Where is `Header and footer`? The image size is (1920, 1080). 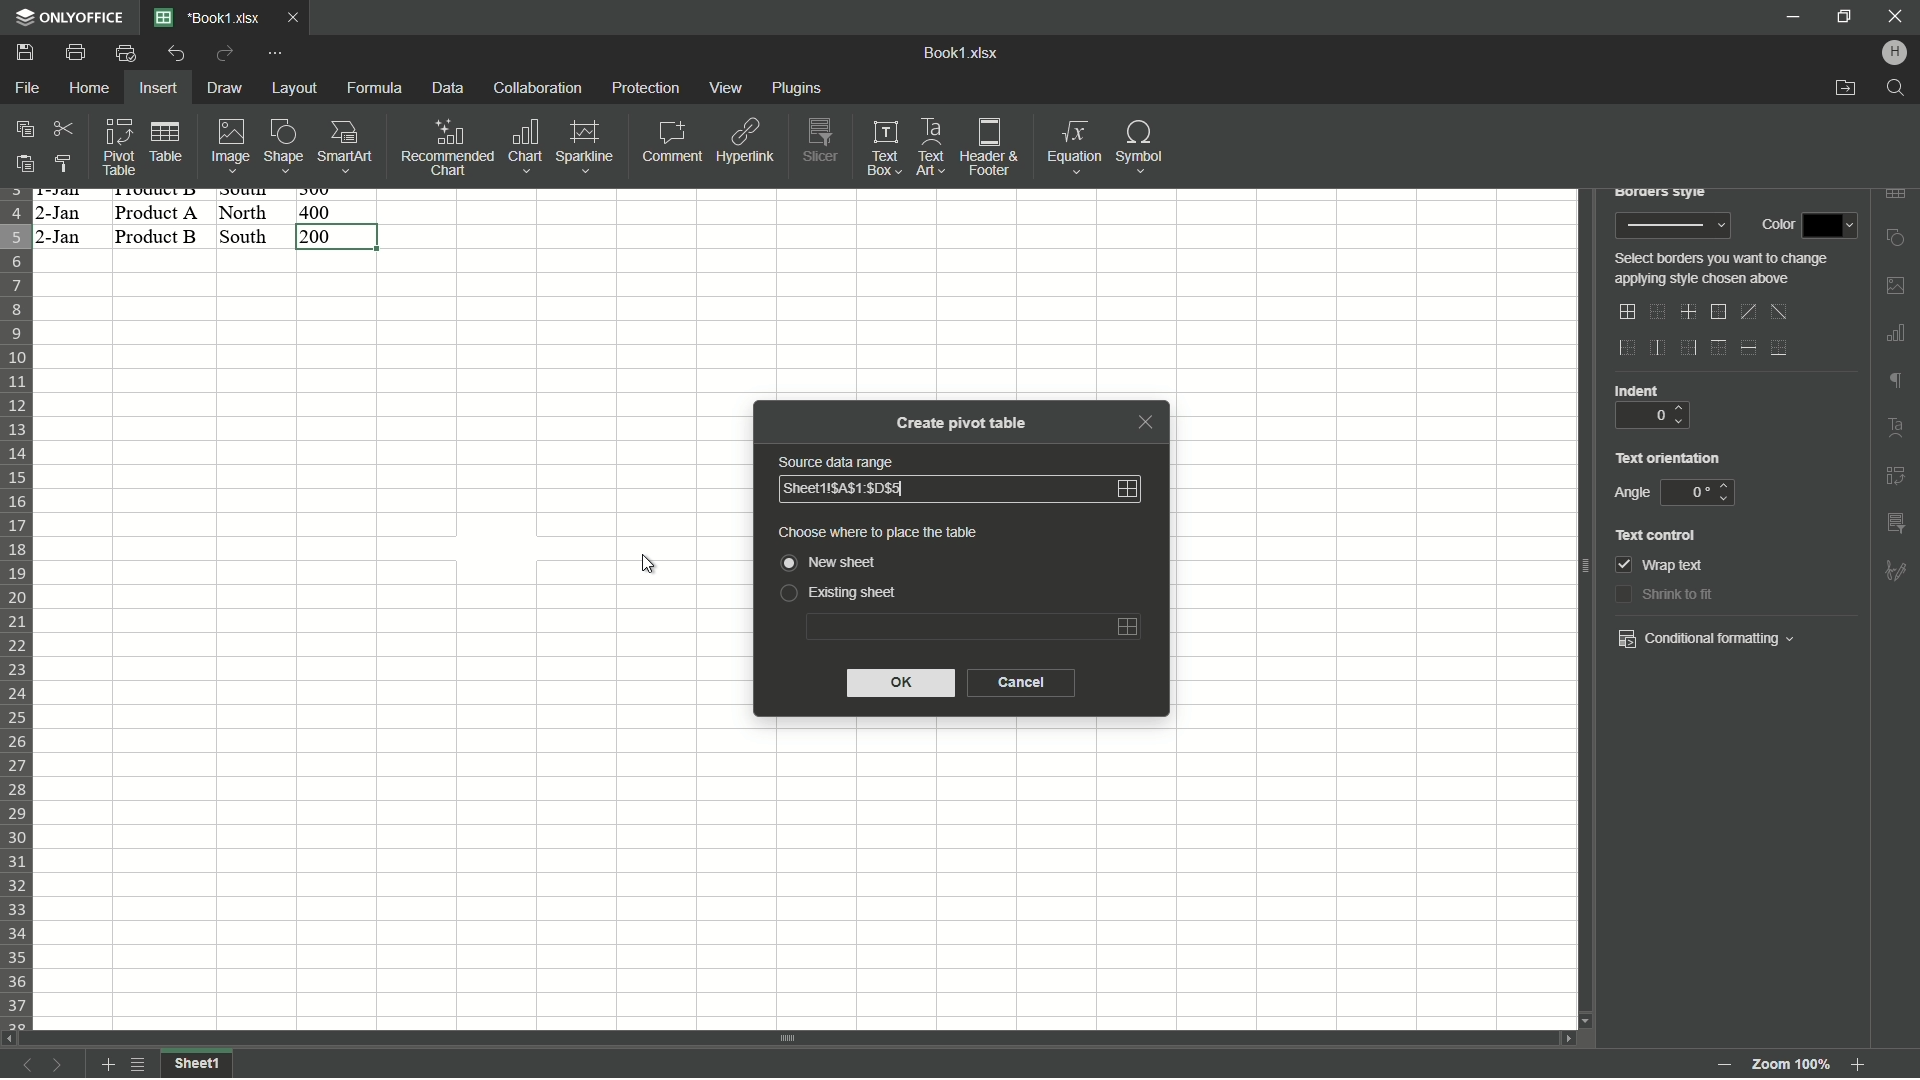
Header and footer is located at coordinates (995, 148).